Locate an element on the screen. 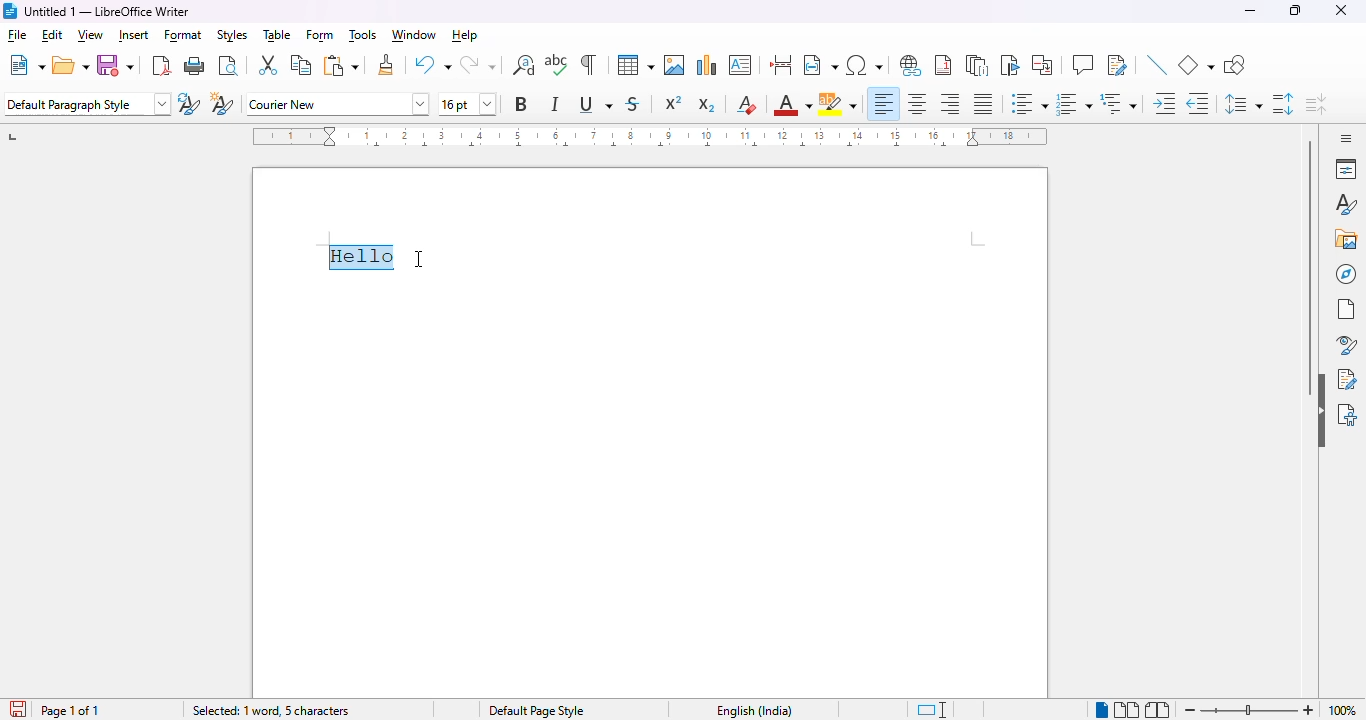 The image size is (1366, 720). toggle print preview is located at coordinates (229, 65).